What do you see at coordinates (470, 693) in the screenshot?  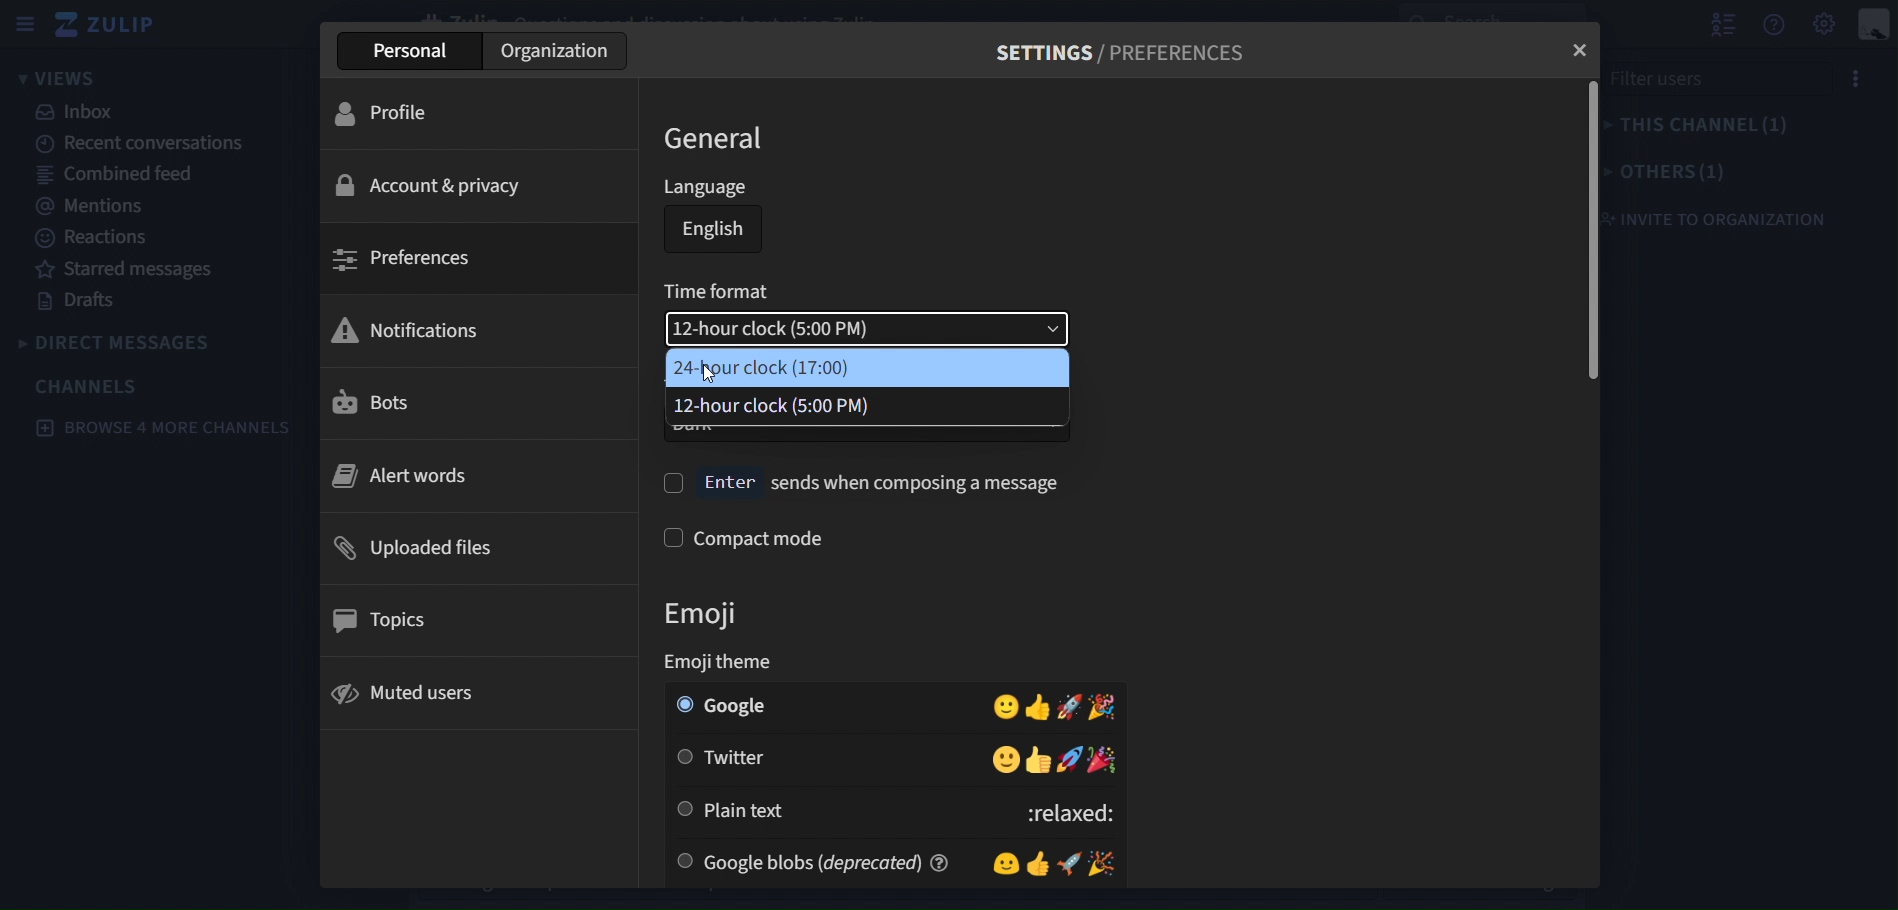 I see `muted users` at bounding box center [470, 693].